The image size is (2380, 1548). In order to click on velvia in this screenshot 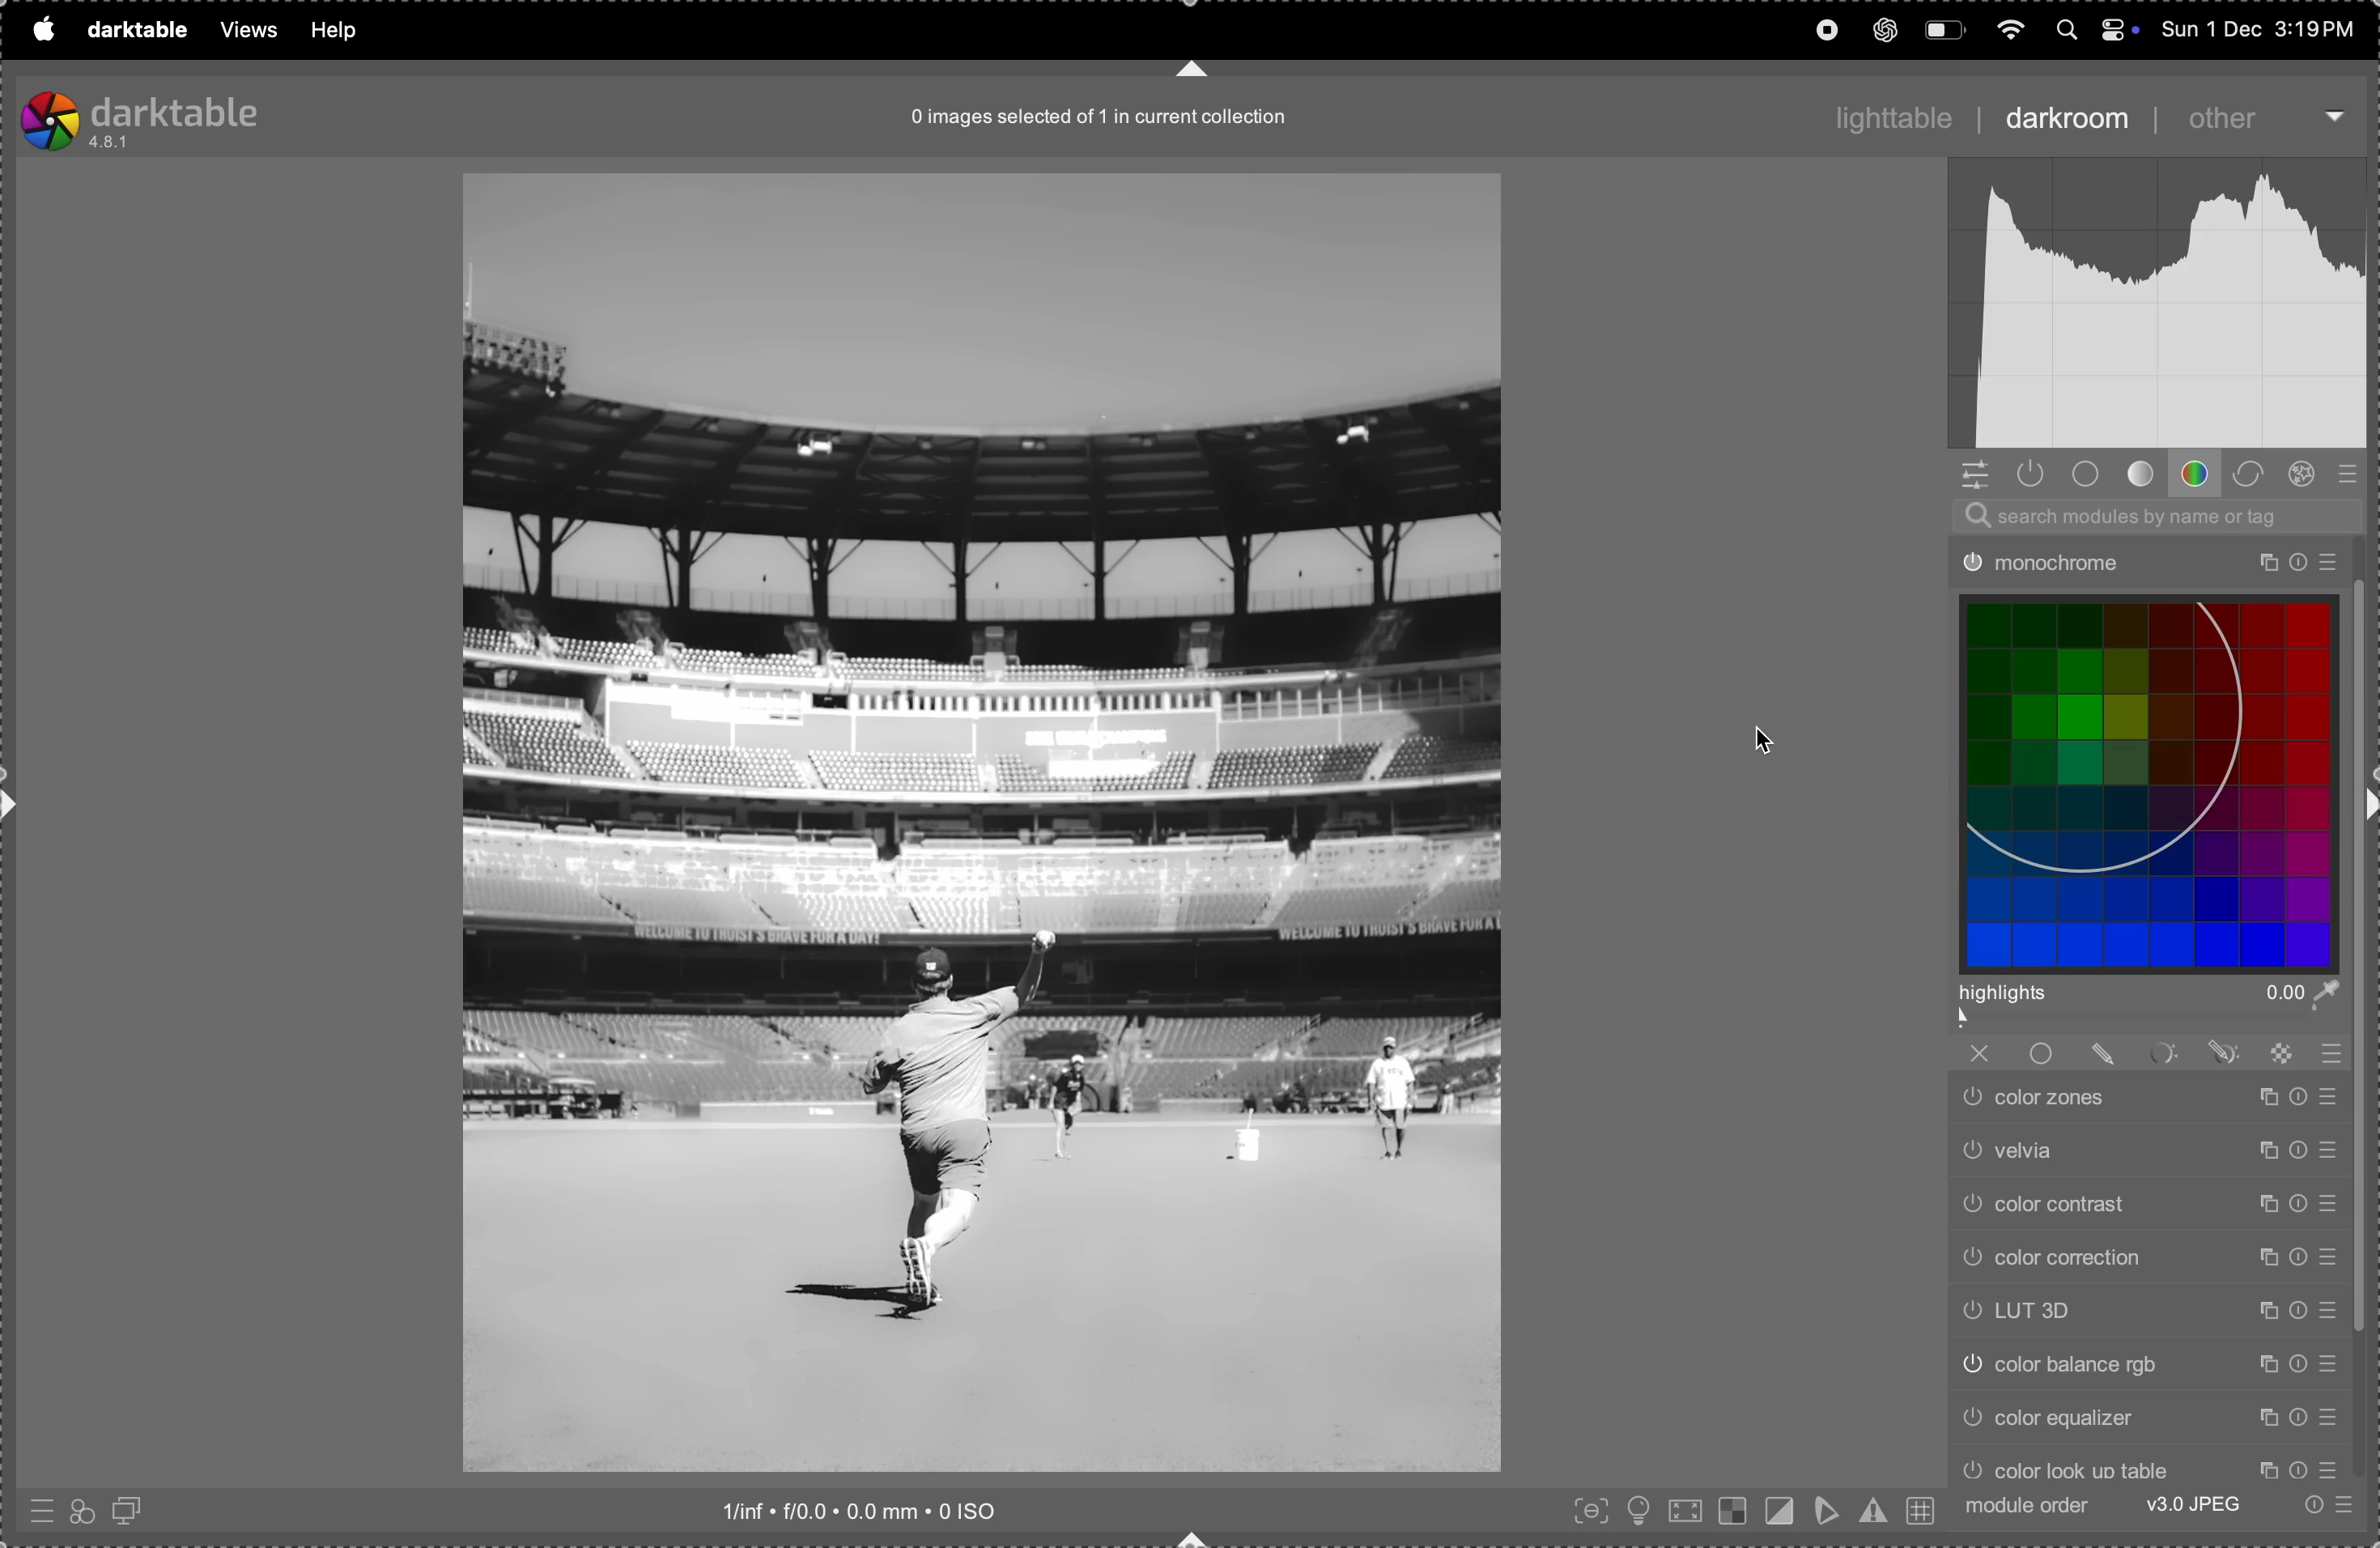, I will do `click(2150, 1152)`.